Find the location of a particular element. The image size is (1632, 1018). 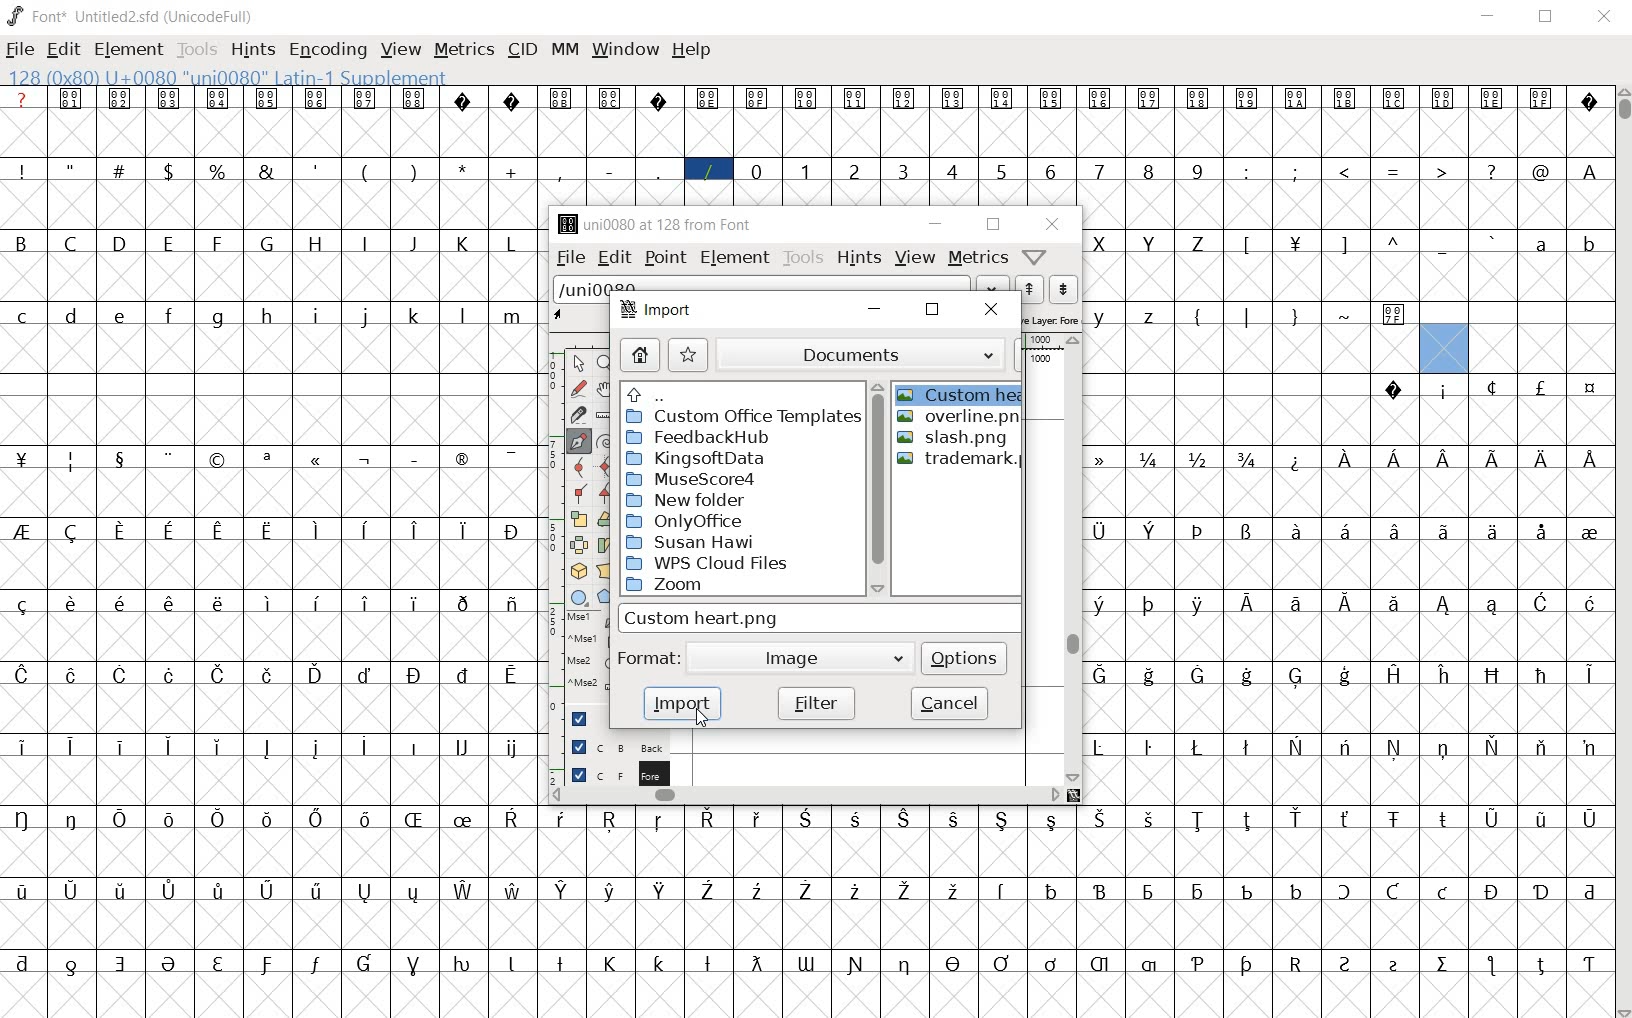

glyph is located at coordinates (316, 891).